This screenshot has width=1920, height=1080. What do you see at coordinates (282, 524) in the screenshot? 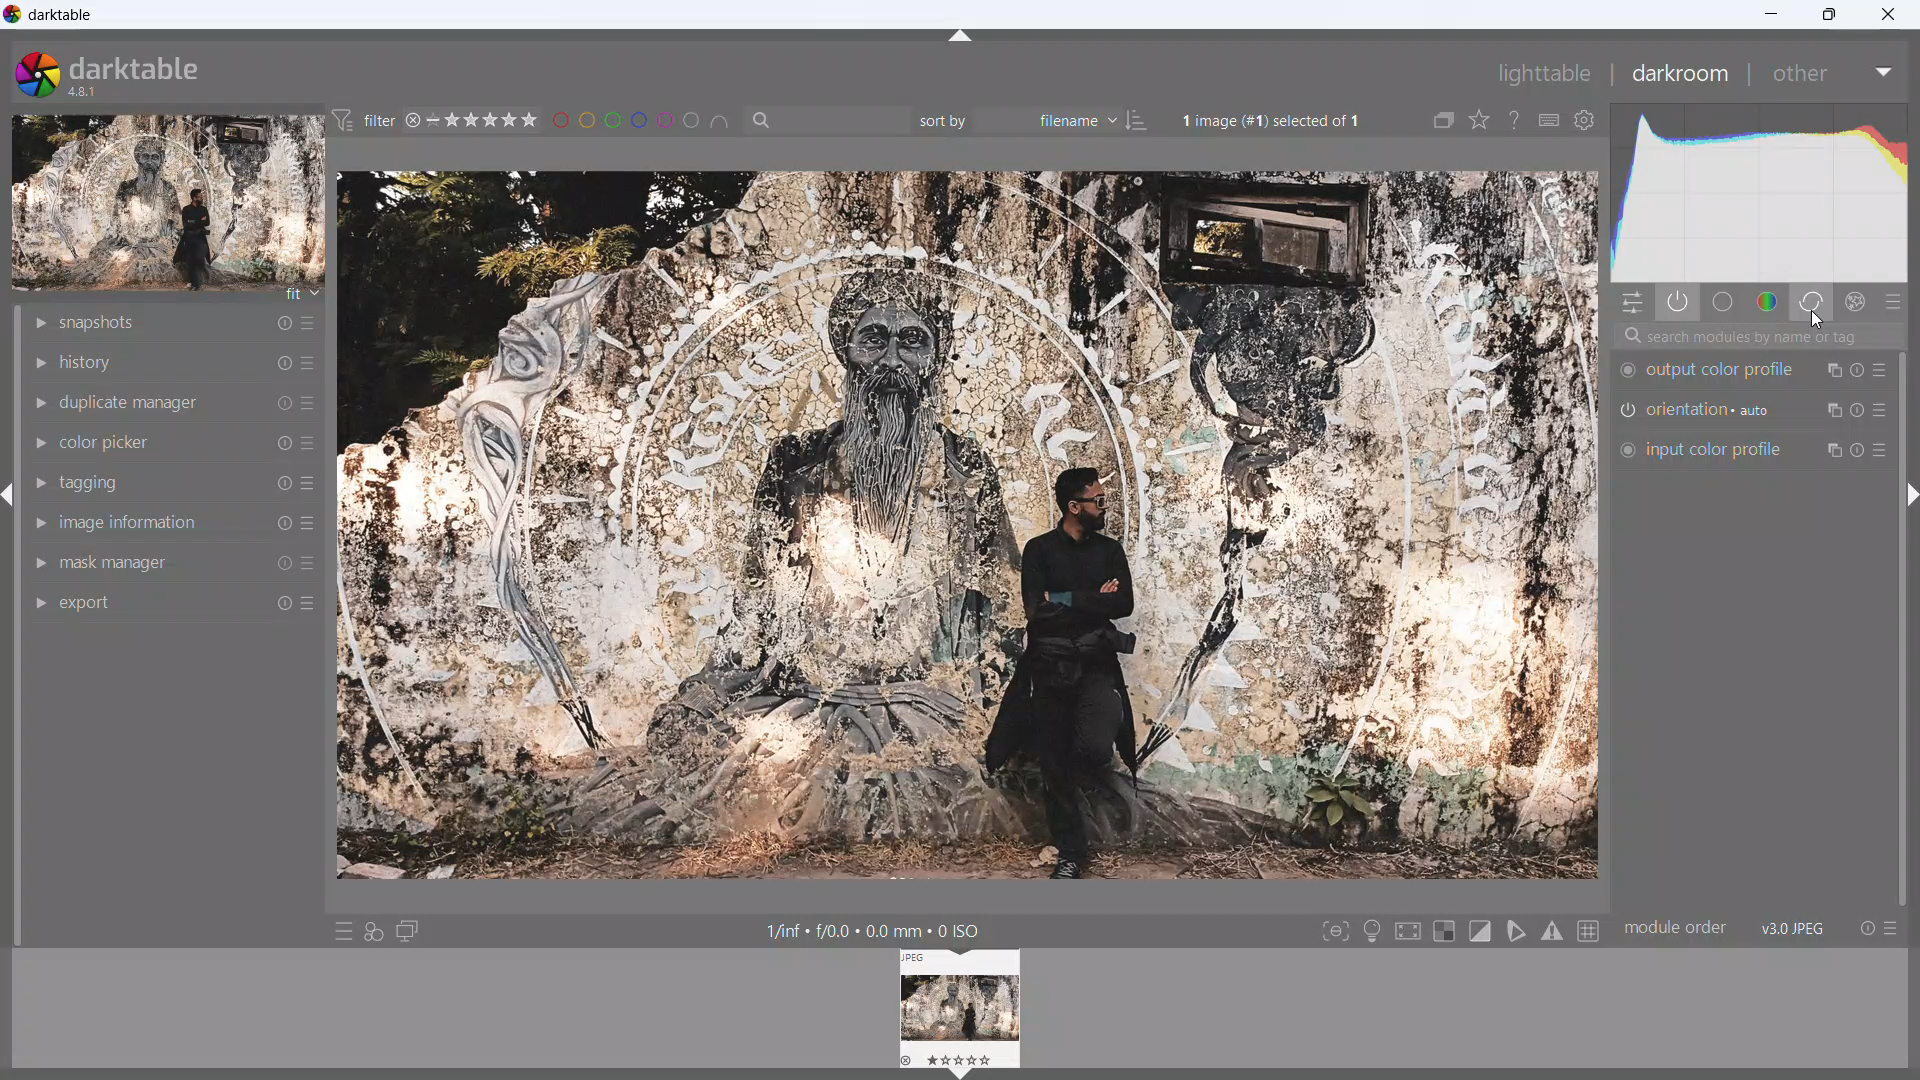
I see `reset` at bounding box center [282, 524].